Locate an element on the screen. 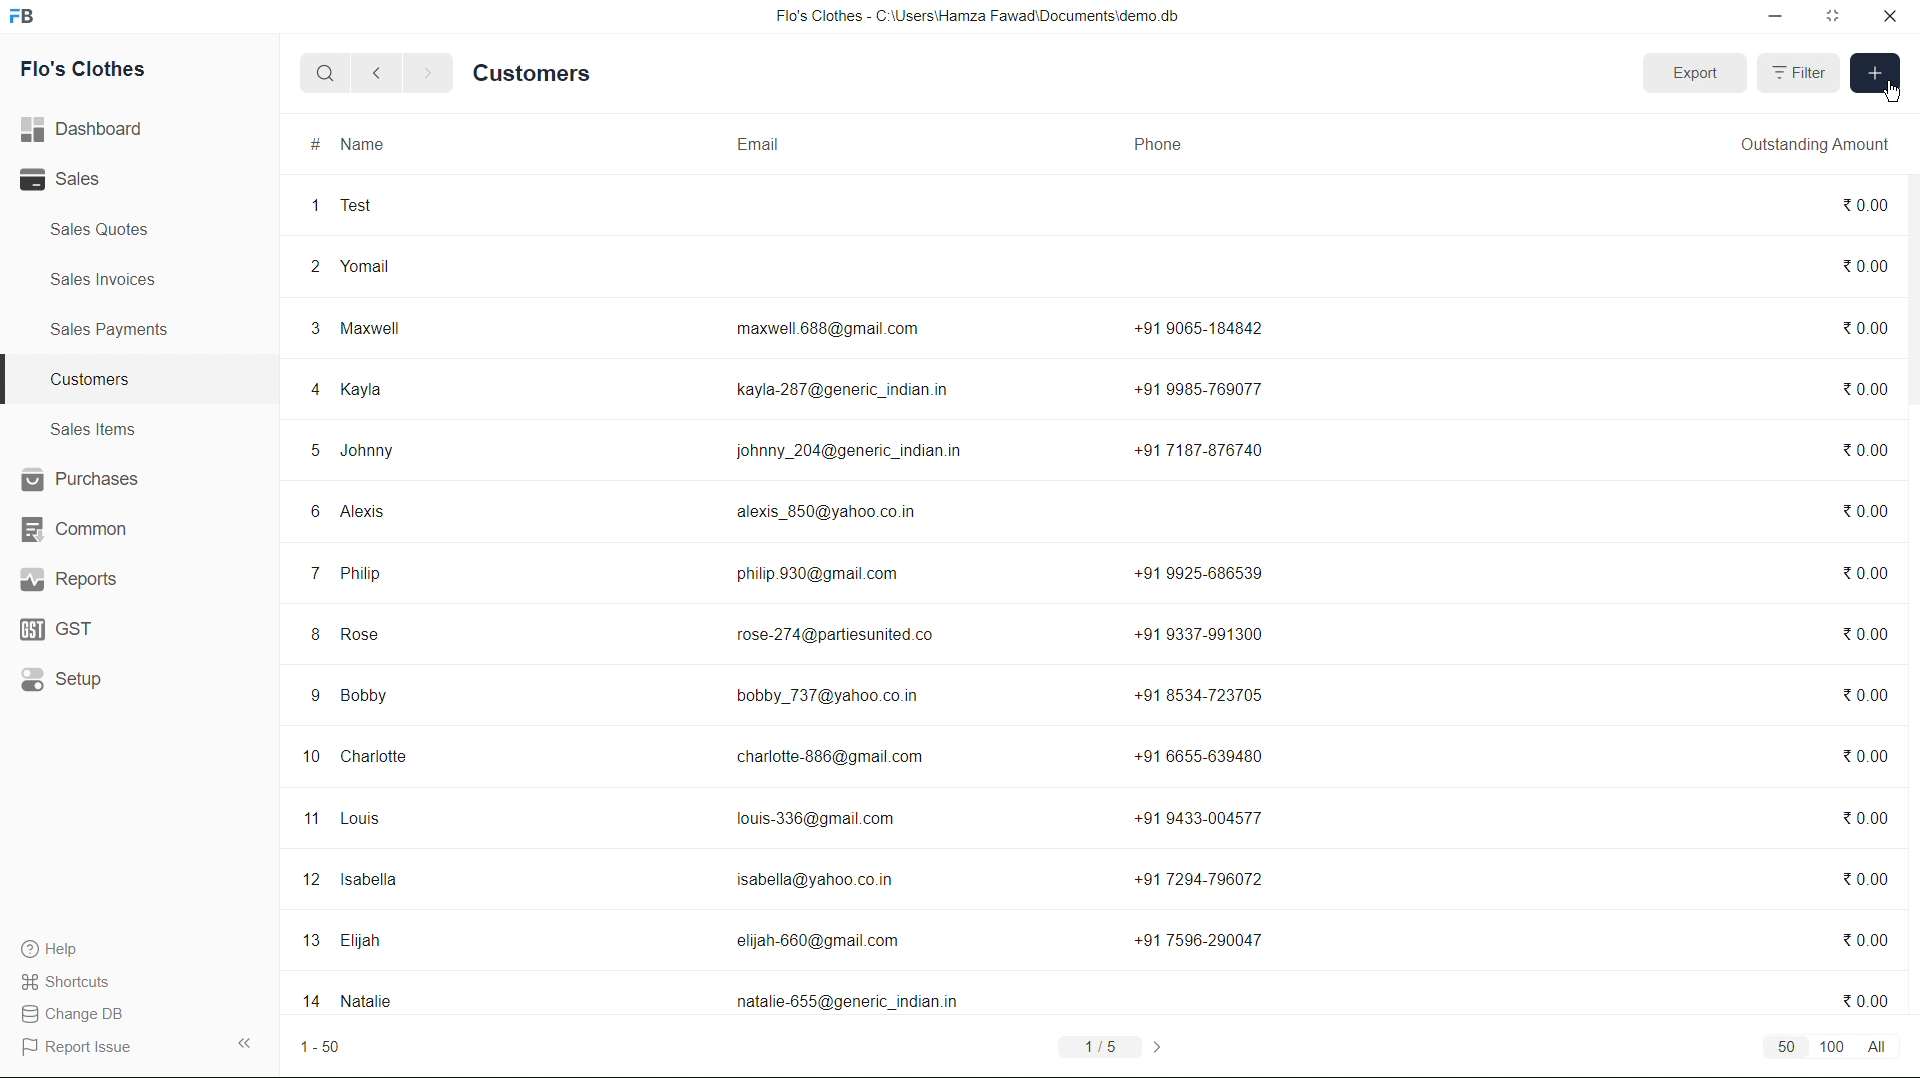  Elijah is located at coordinates (364, 940).